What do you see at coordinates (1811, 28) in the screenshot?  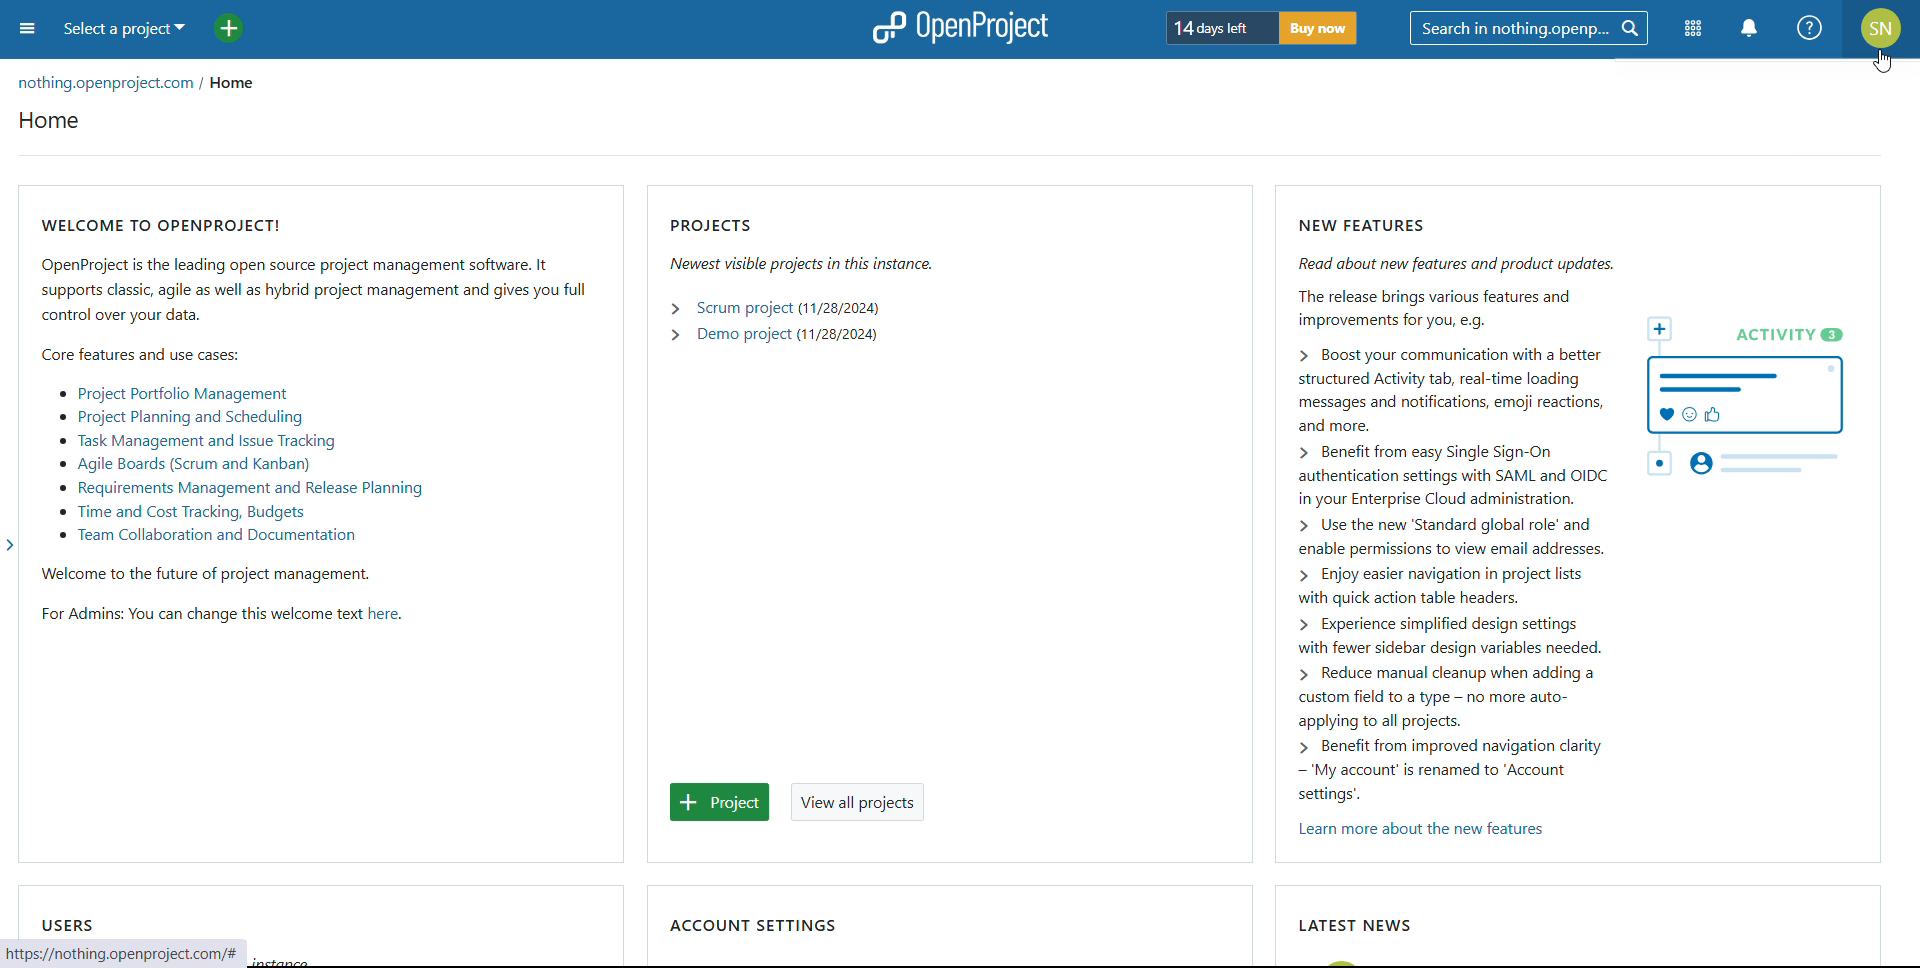 I see `help` at bounding box center [1811, 28].